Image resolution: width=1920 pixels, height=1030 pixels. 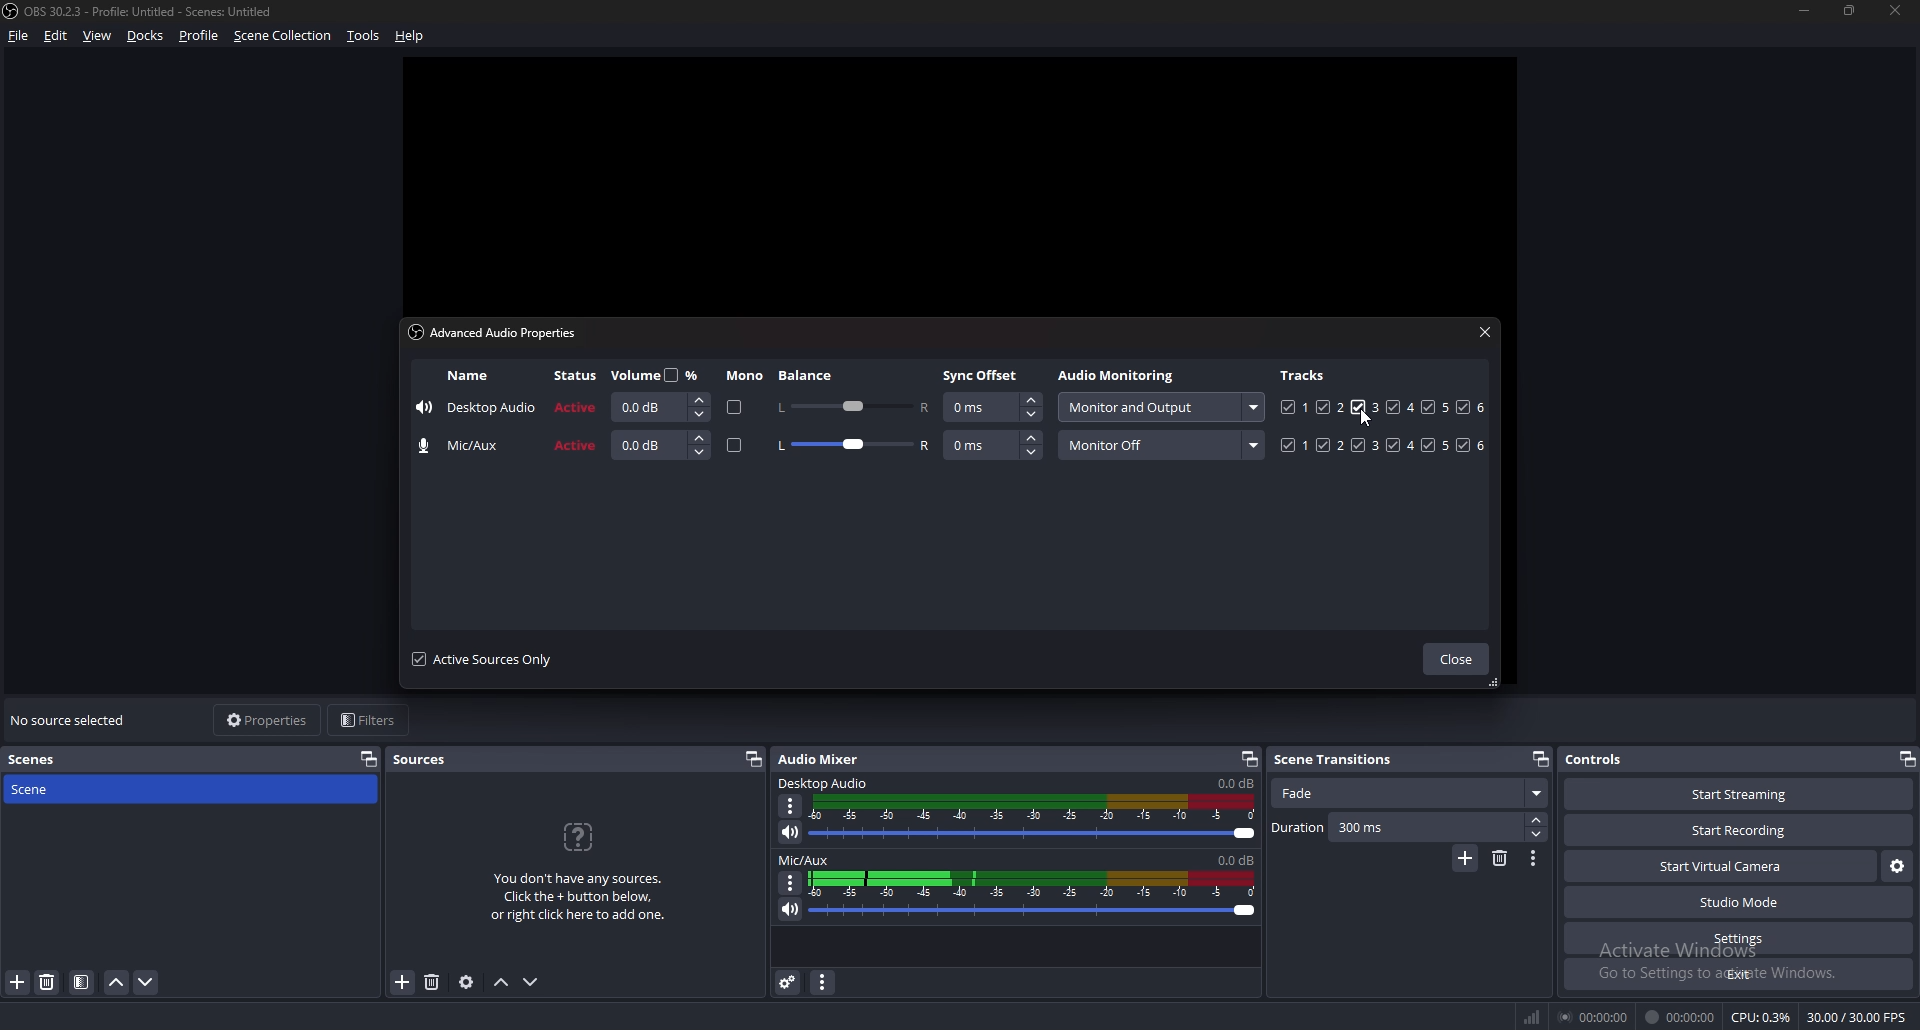 I want to click on mute, so click(x=791, y=832).